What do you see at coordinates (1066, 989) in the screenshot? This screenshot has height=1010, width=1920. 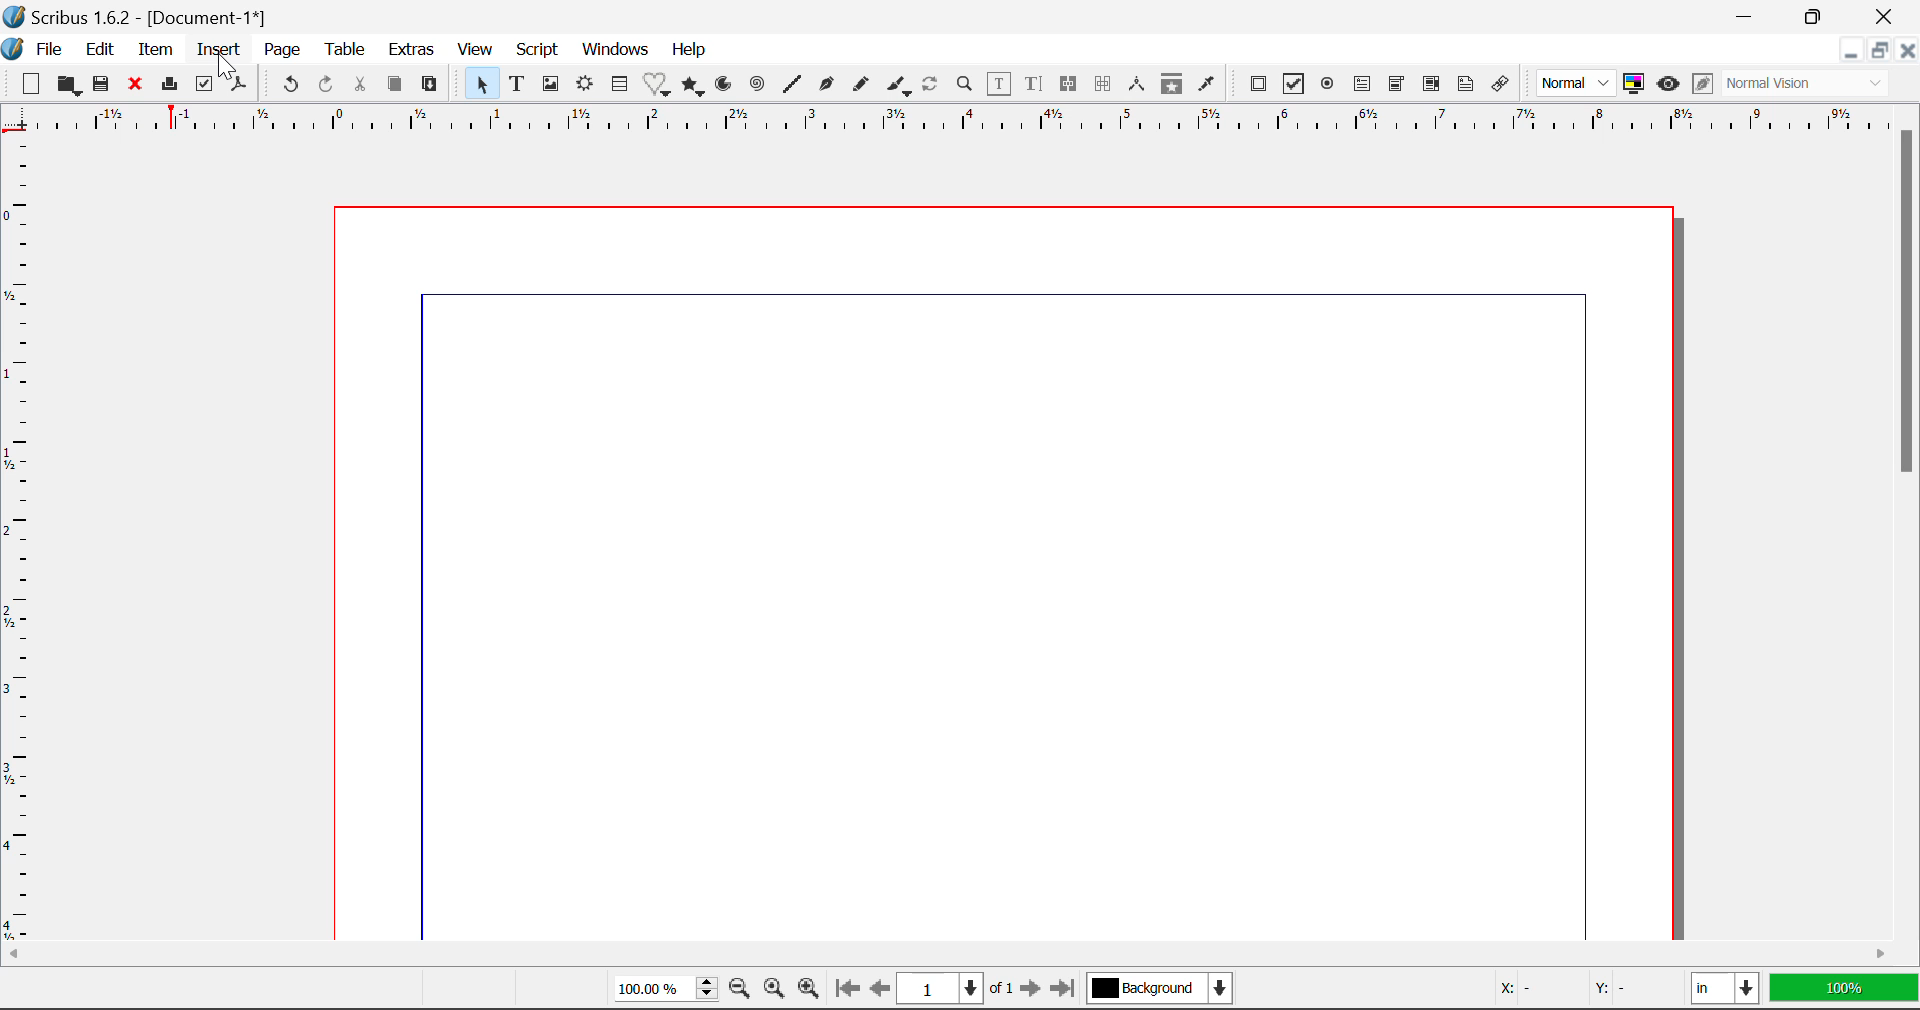 I see `Last Page` at bounding box center [1066, 989].